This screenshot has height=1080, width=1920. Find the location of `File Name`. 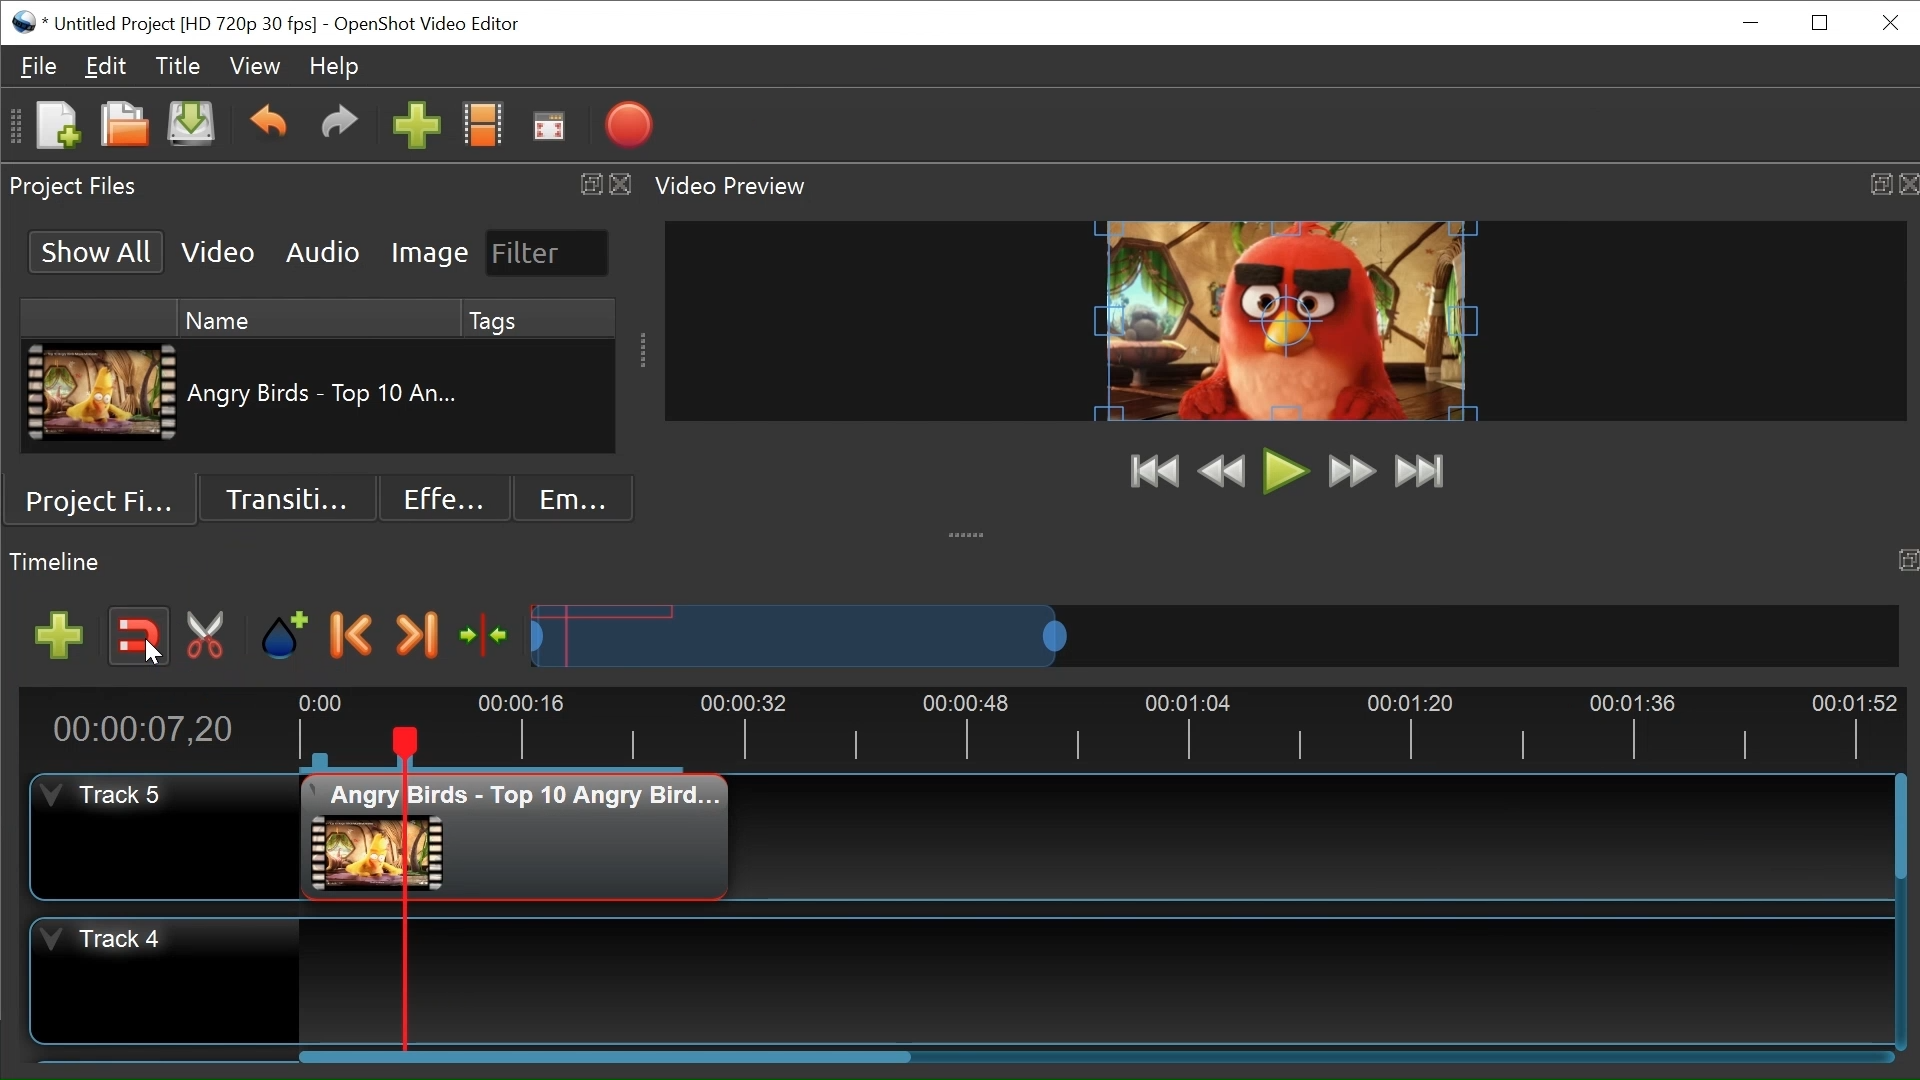

File Name is located at coordinates (328, 393).